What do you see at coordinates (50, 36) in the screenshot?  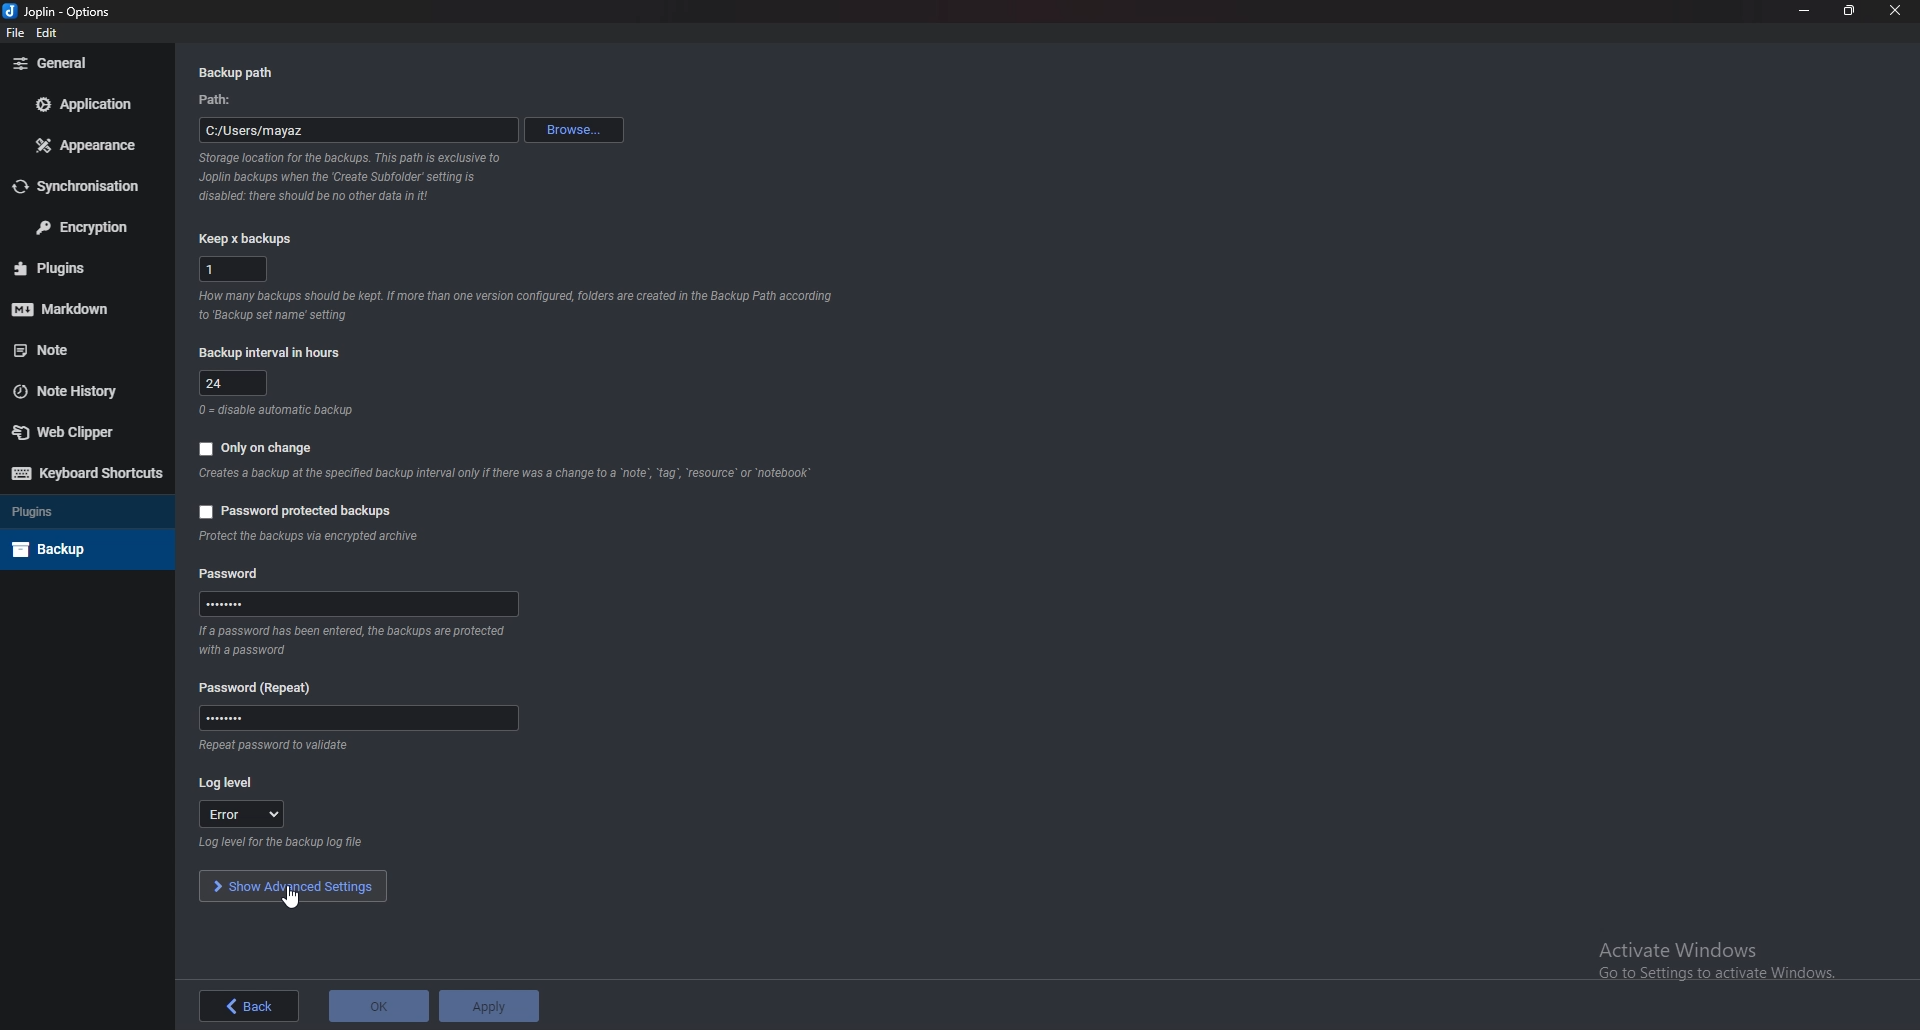 I see `edit` at bounding box center [50, 36].